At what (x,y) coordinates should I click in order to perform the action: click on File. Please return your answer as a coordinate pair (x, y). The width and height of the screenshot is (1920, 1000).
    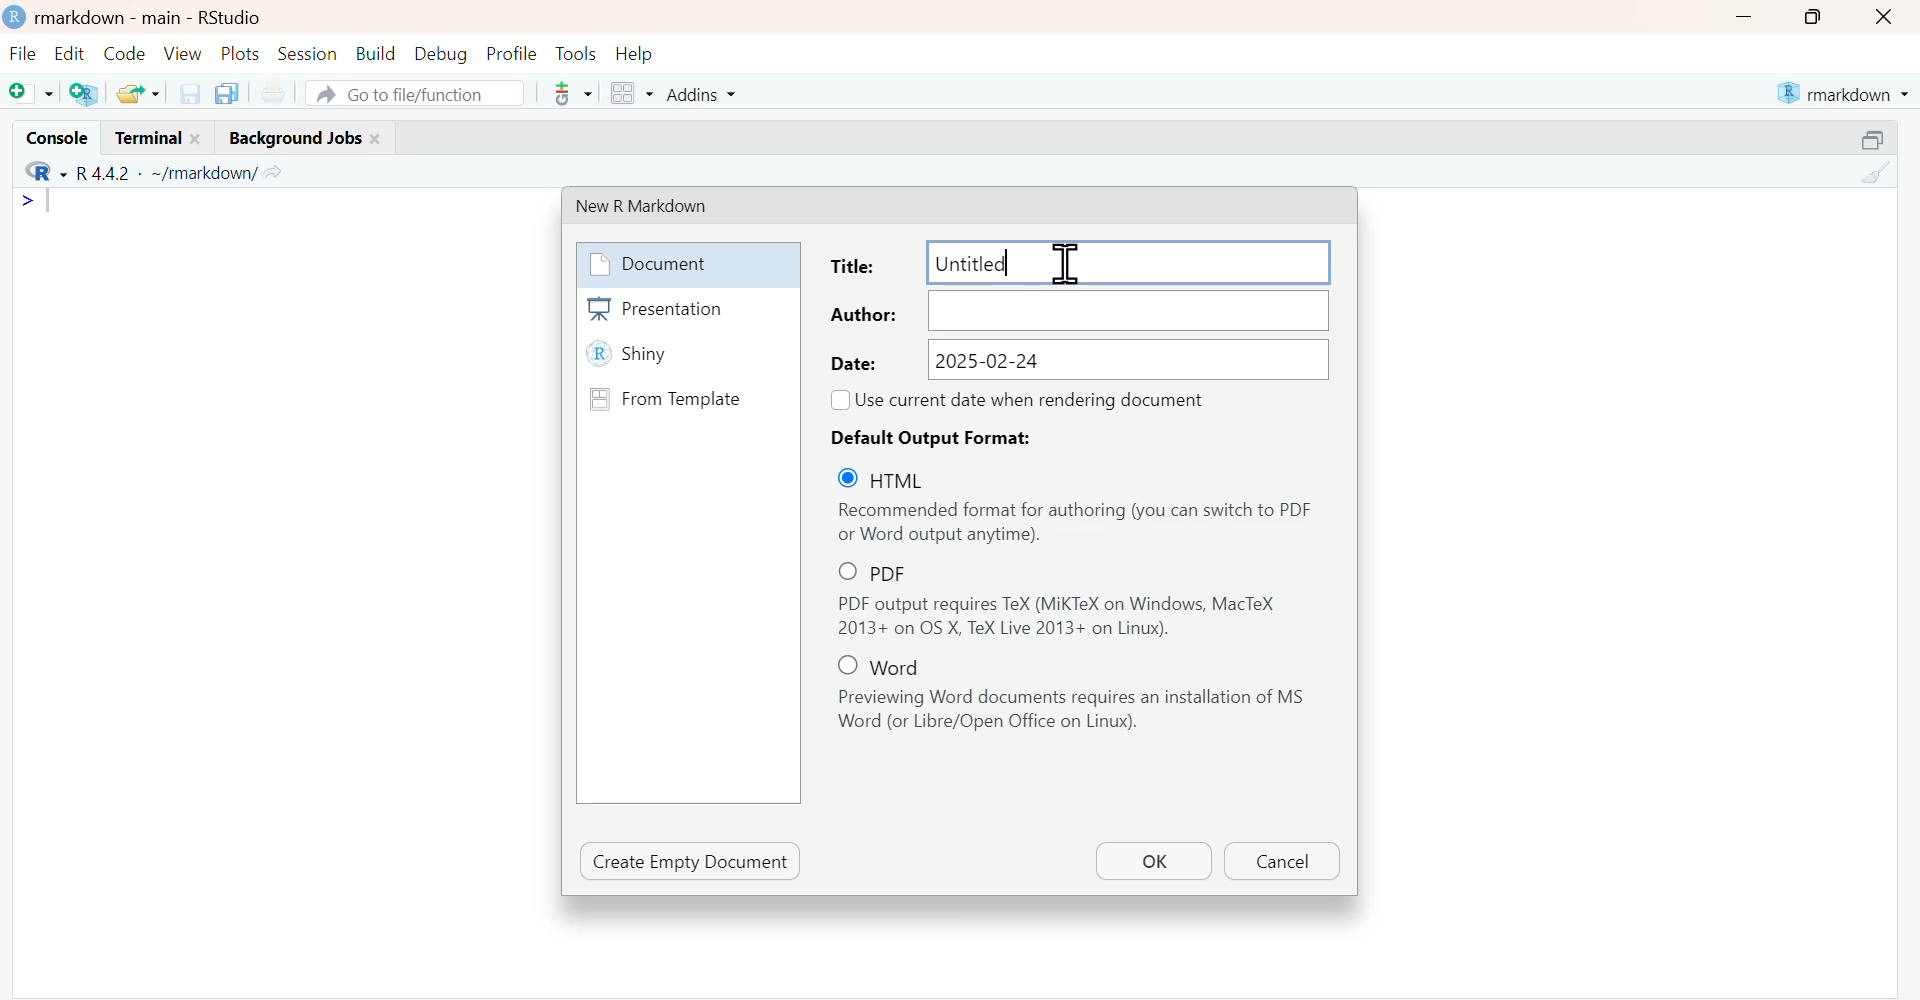
    Looking at the image, I should click on (24, 55).